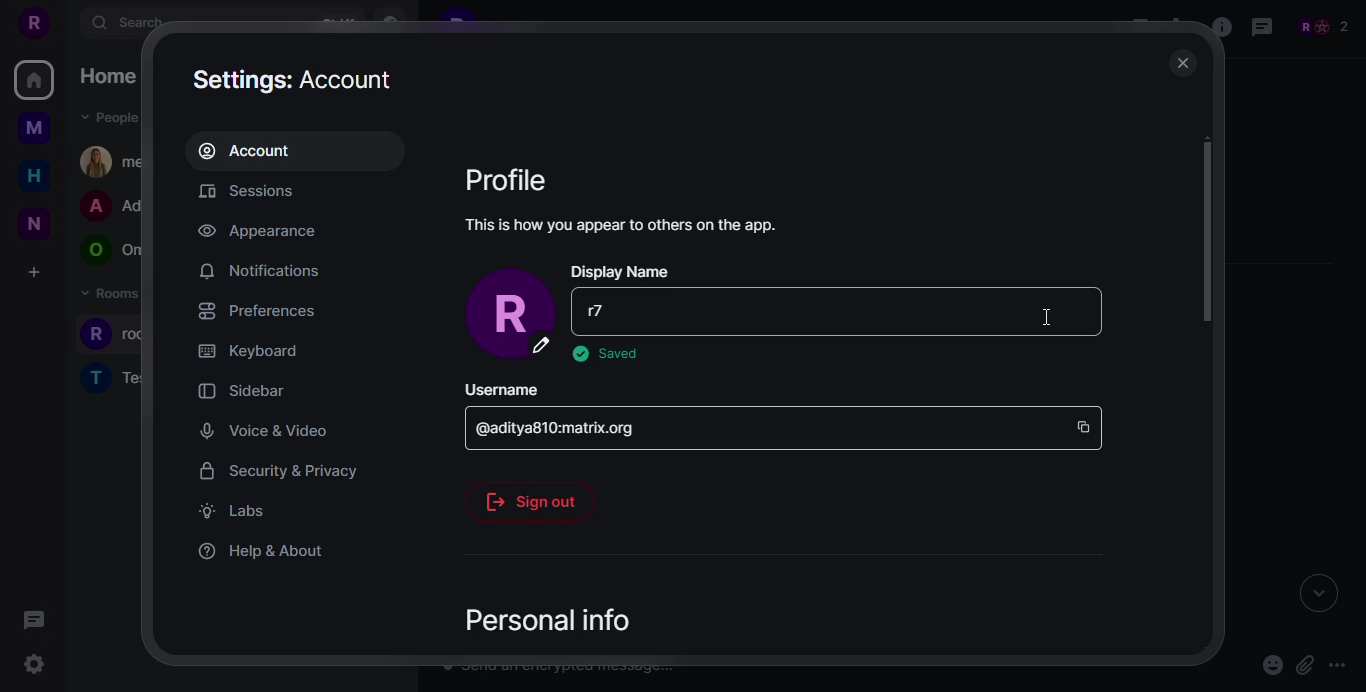  What do you see at coordinates (112, 207) in the screenshot?
I see `people` at bounding box center [112, 207].